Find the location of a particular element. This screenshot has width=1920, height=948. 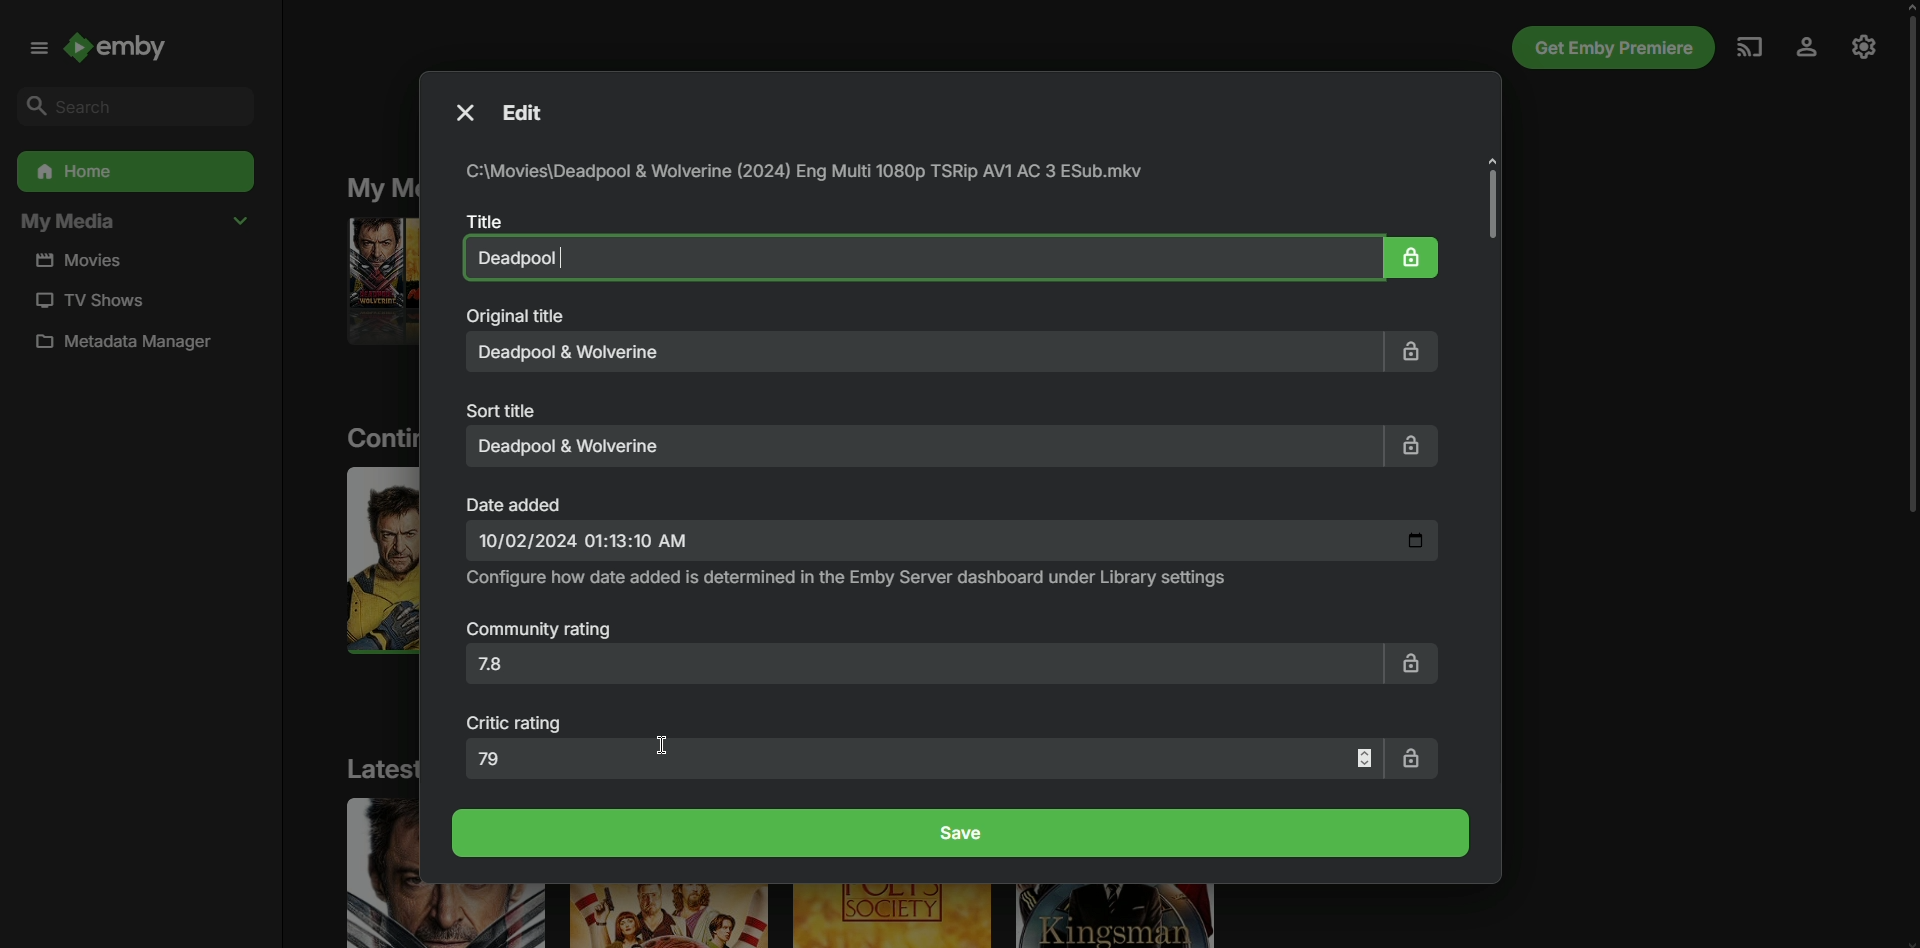

Date added is located at coordinates (517, 503).